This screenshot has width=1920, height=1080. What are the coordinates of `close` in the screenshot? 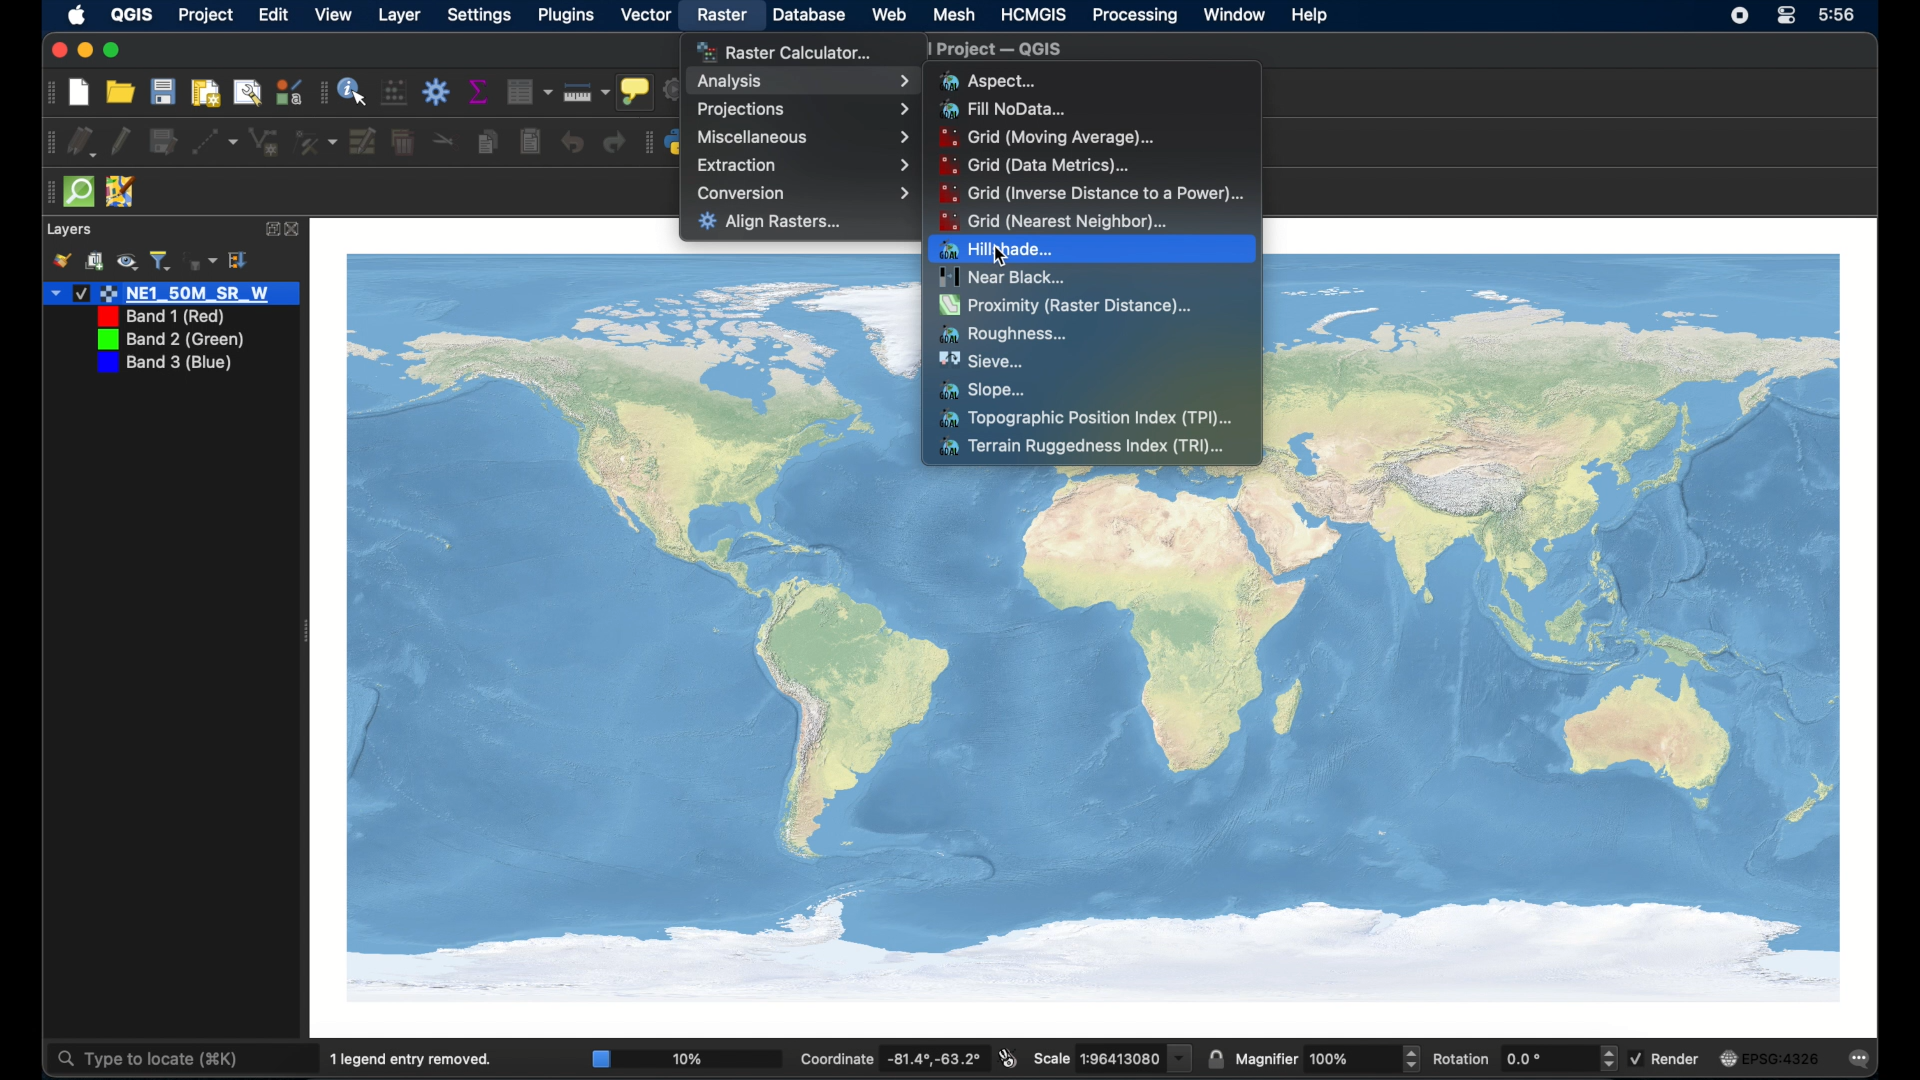 It's located at (54, 51).